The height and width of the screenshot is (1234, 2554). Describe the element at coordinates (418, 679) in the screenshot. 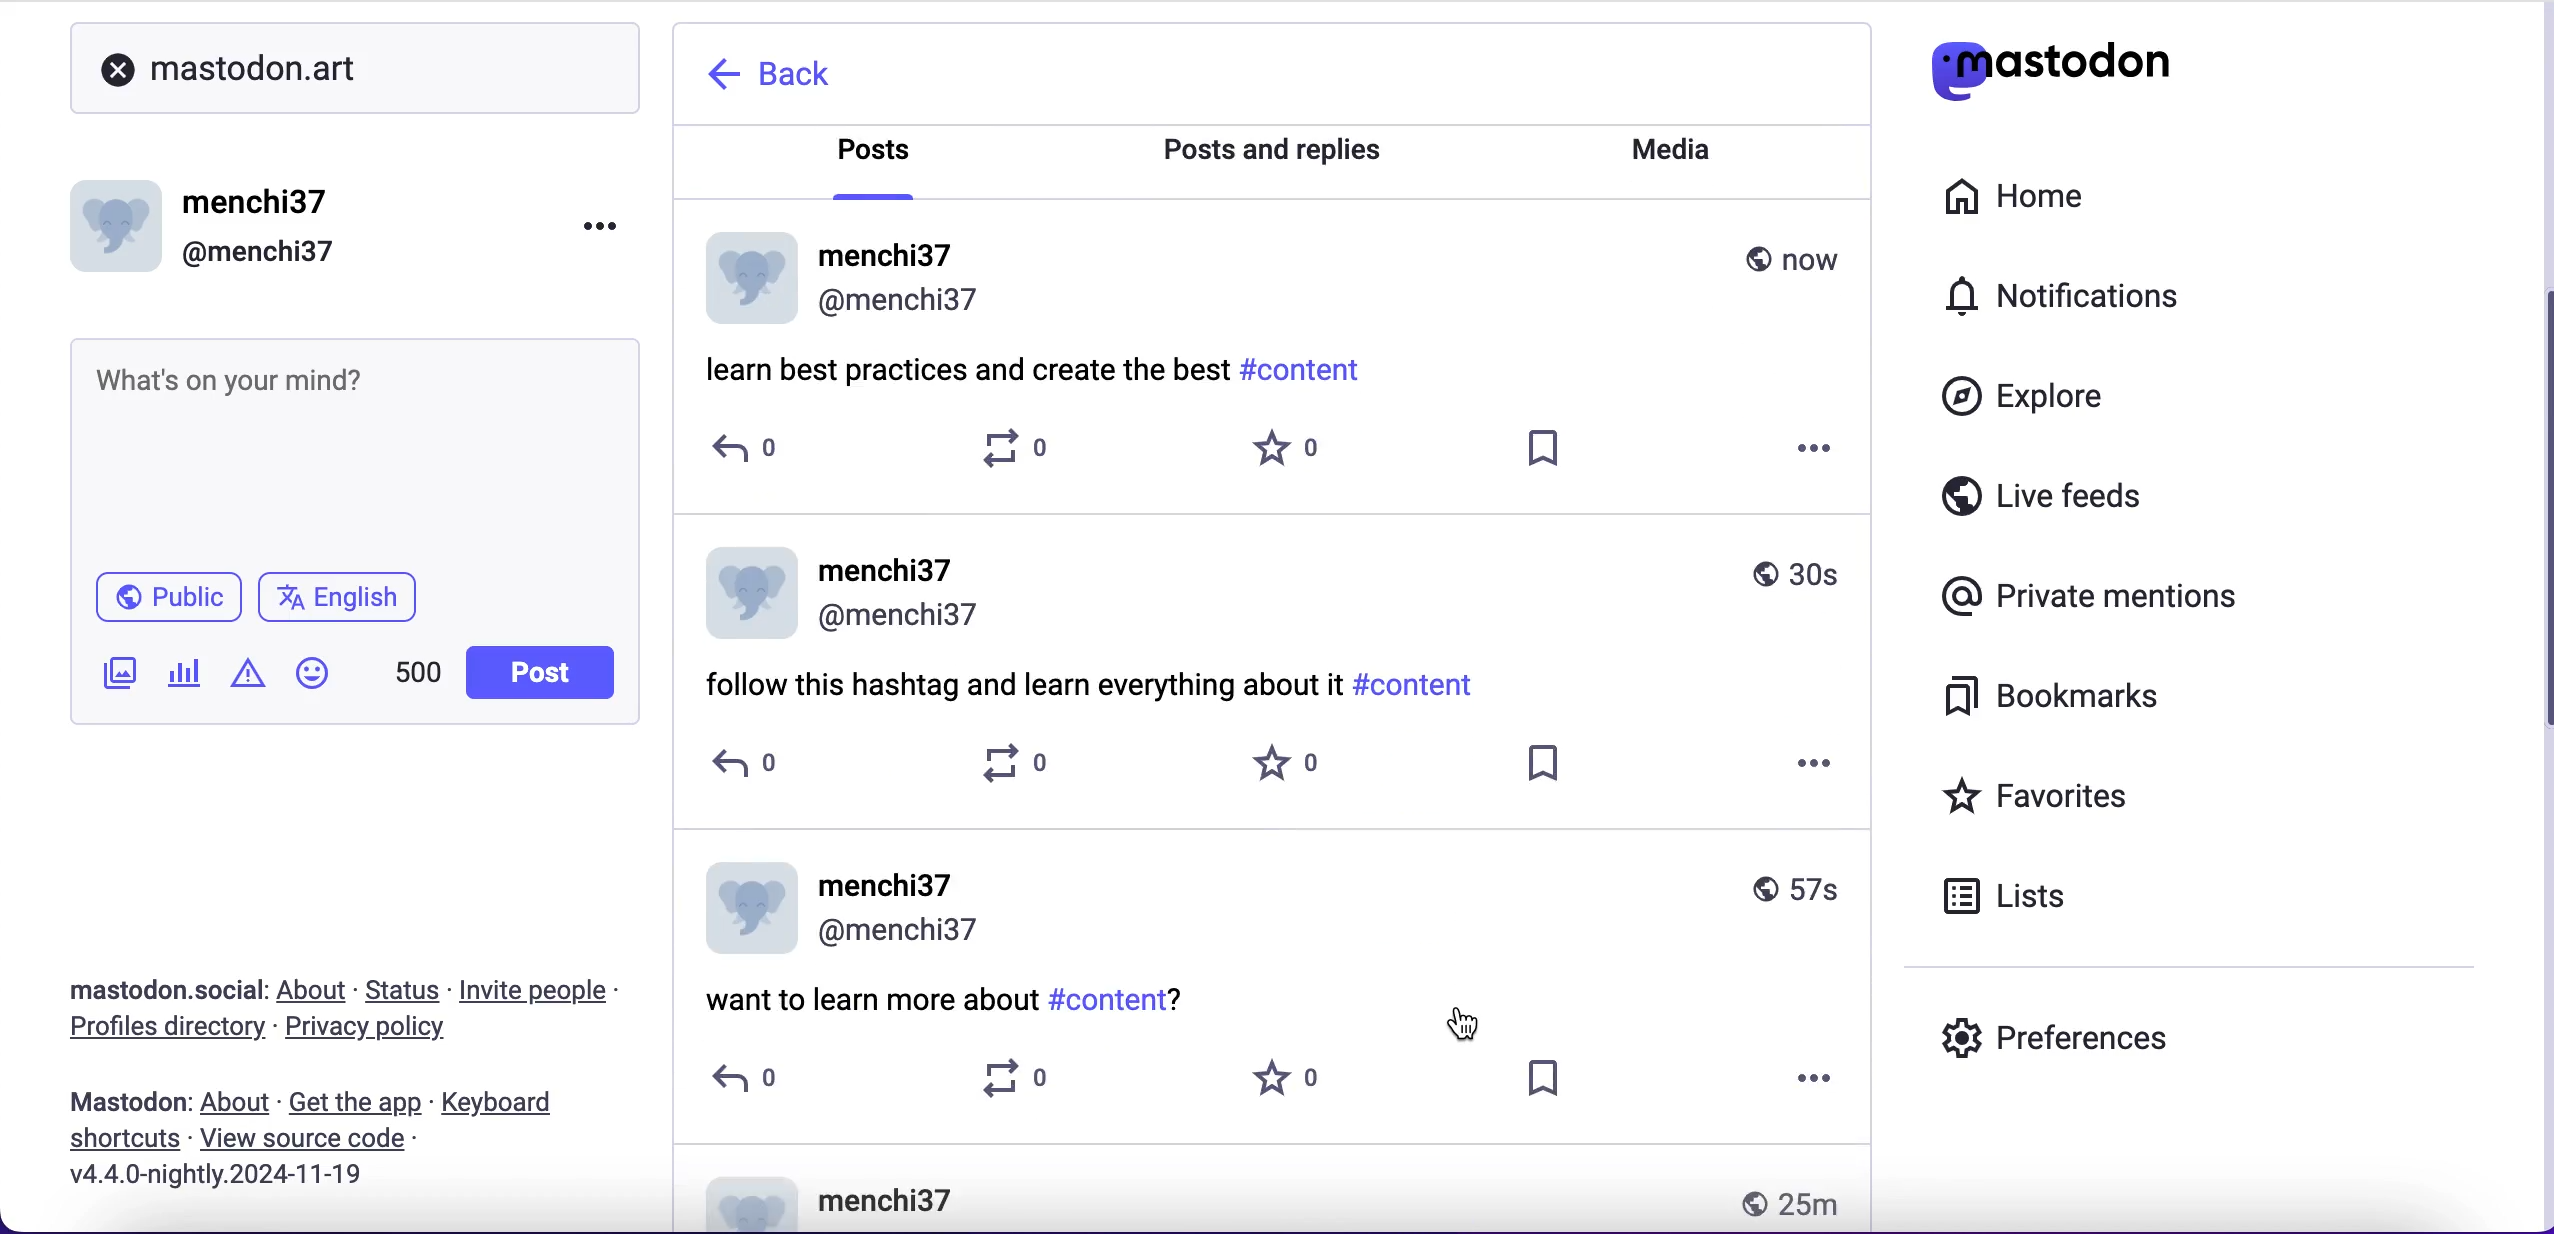

I see `451 characters left` at that location.